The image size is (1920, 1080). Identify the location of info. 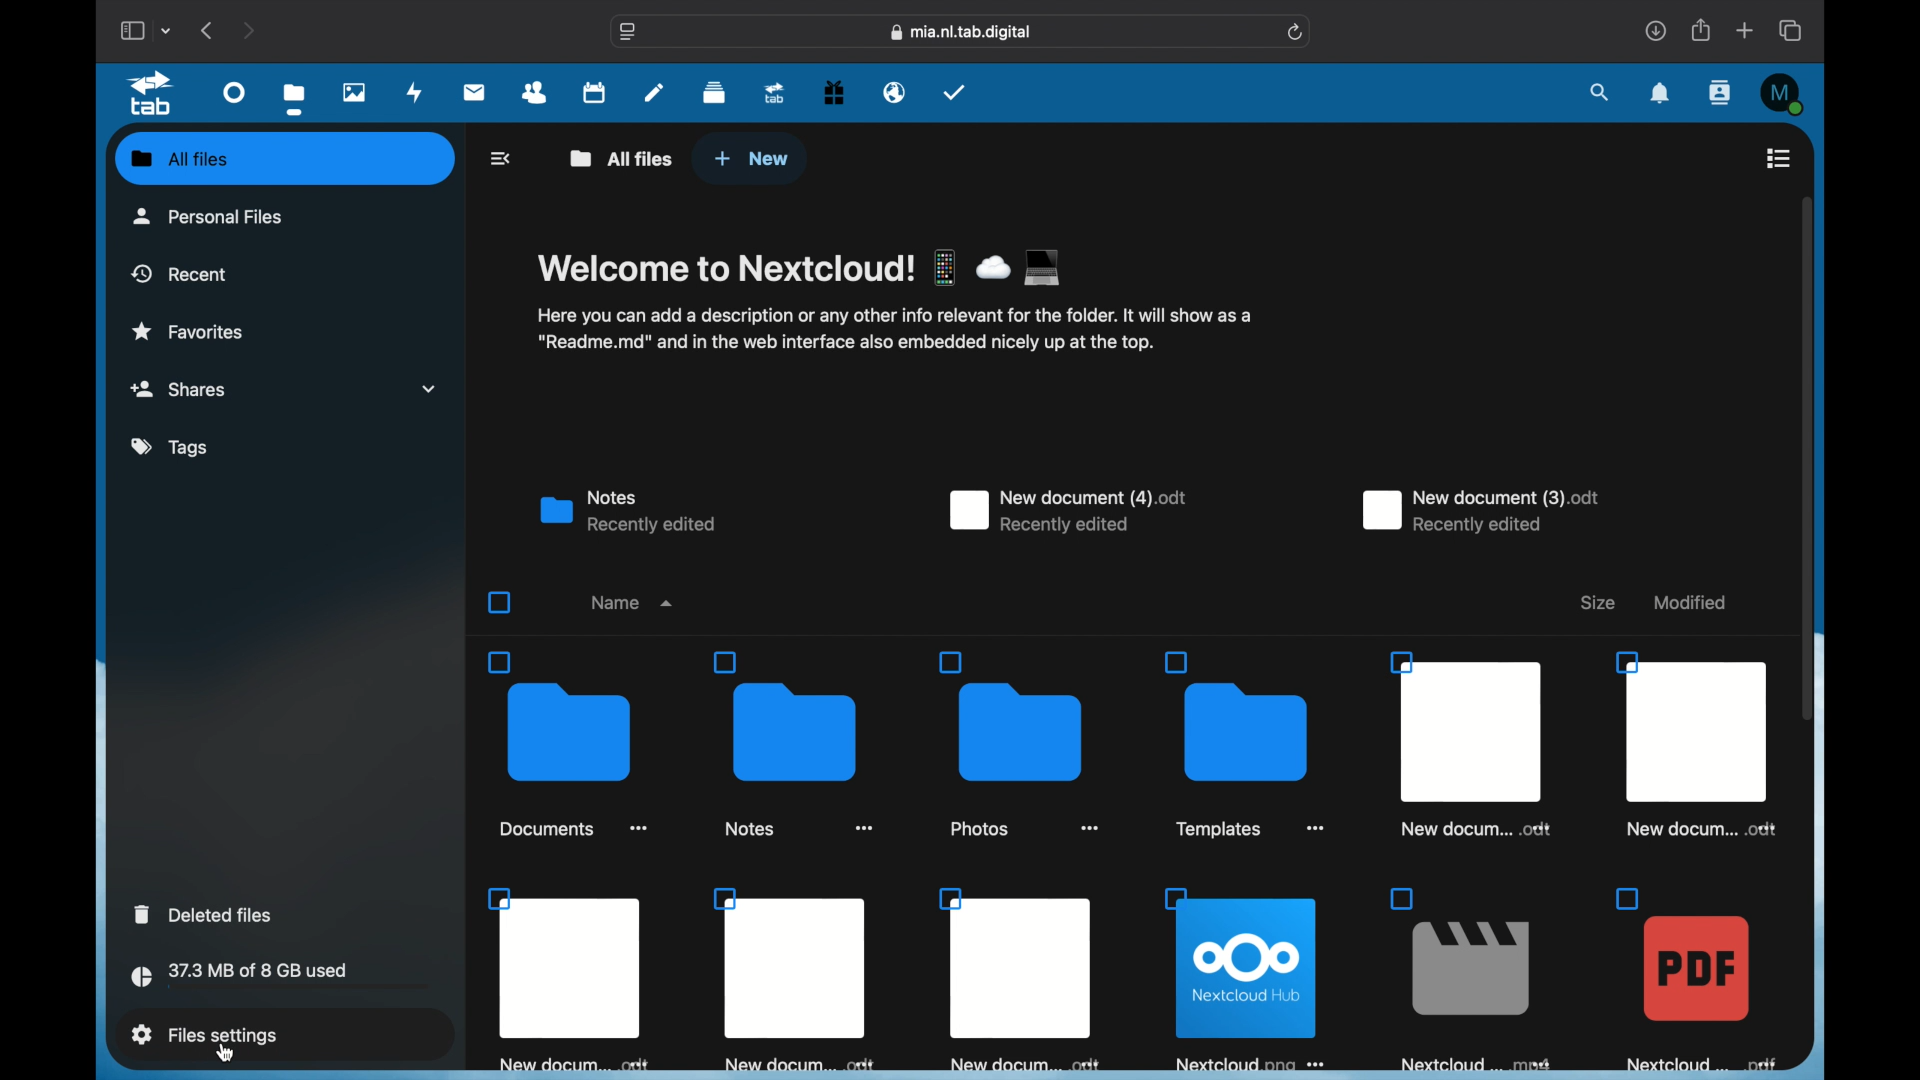
(893, 329).